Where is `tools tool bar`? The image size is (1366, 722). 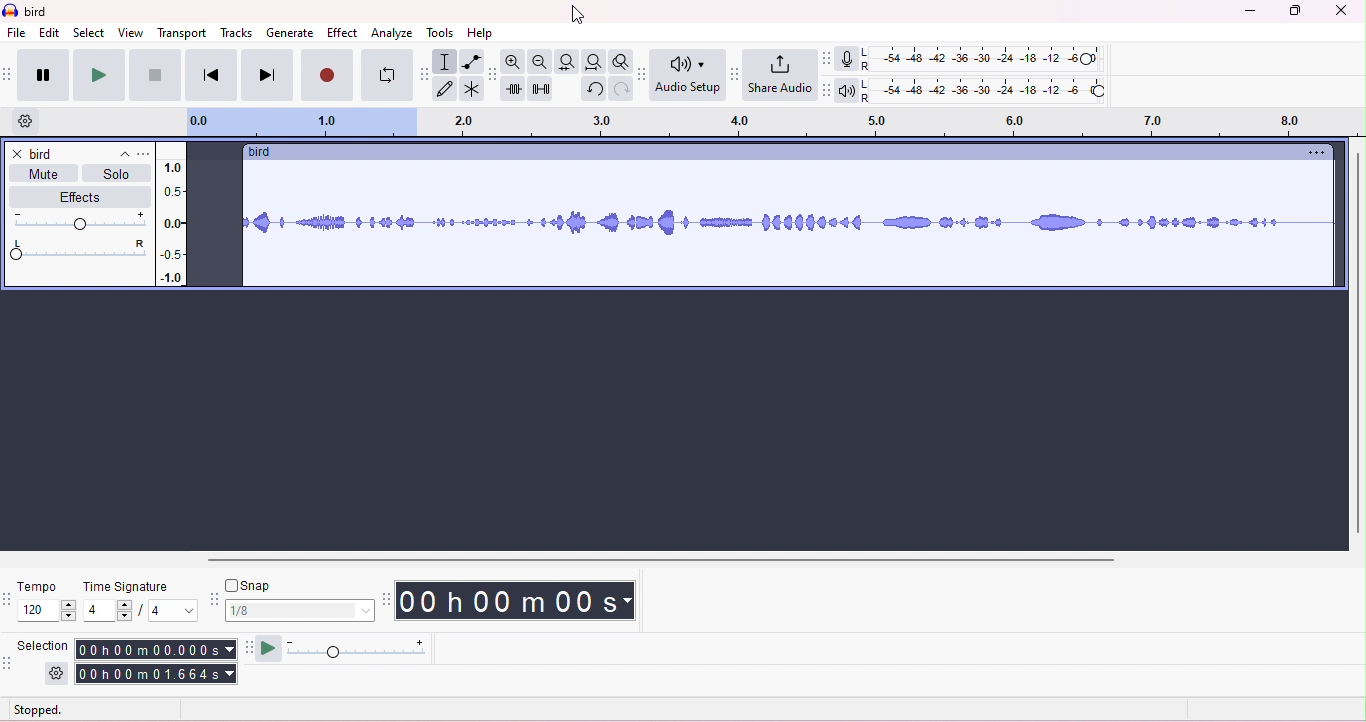
tools tool bar is located at coordinates (422, 73).